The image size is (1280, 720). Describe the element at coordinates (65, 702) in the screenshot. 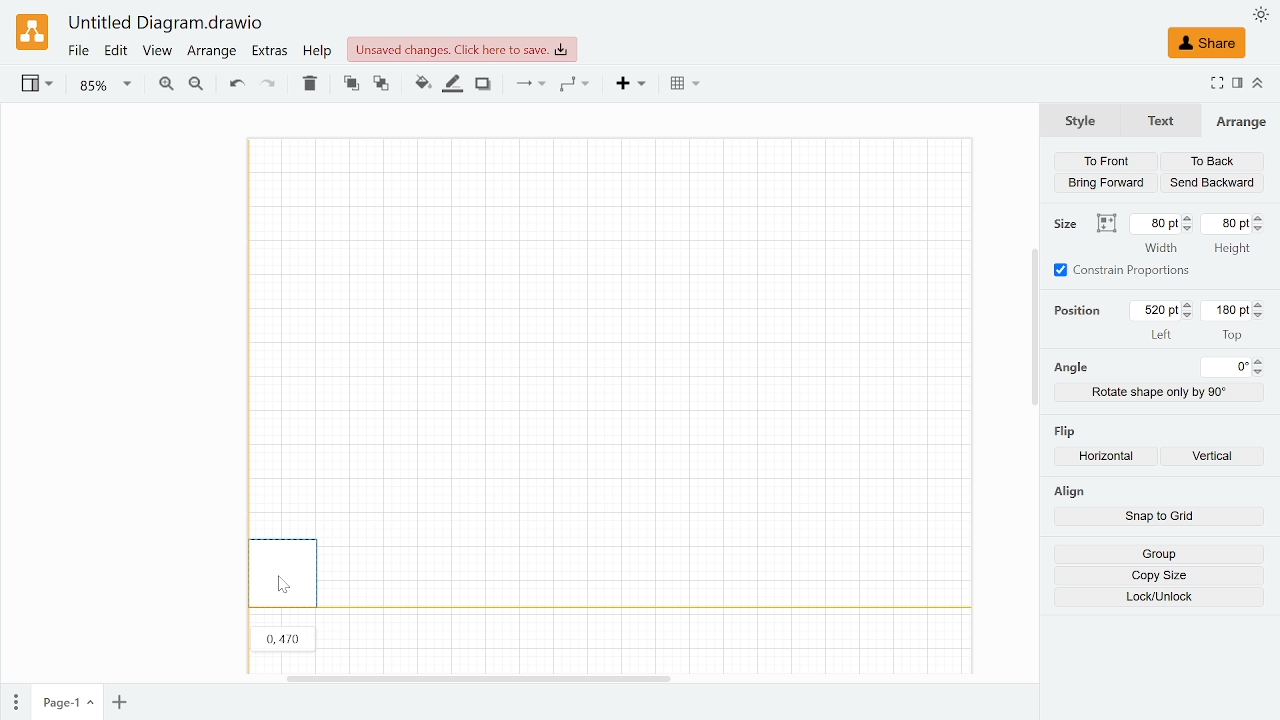

I see `Current page(Page 1)` at that location.